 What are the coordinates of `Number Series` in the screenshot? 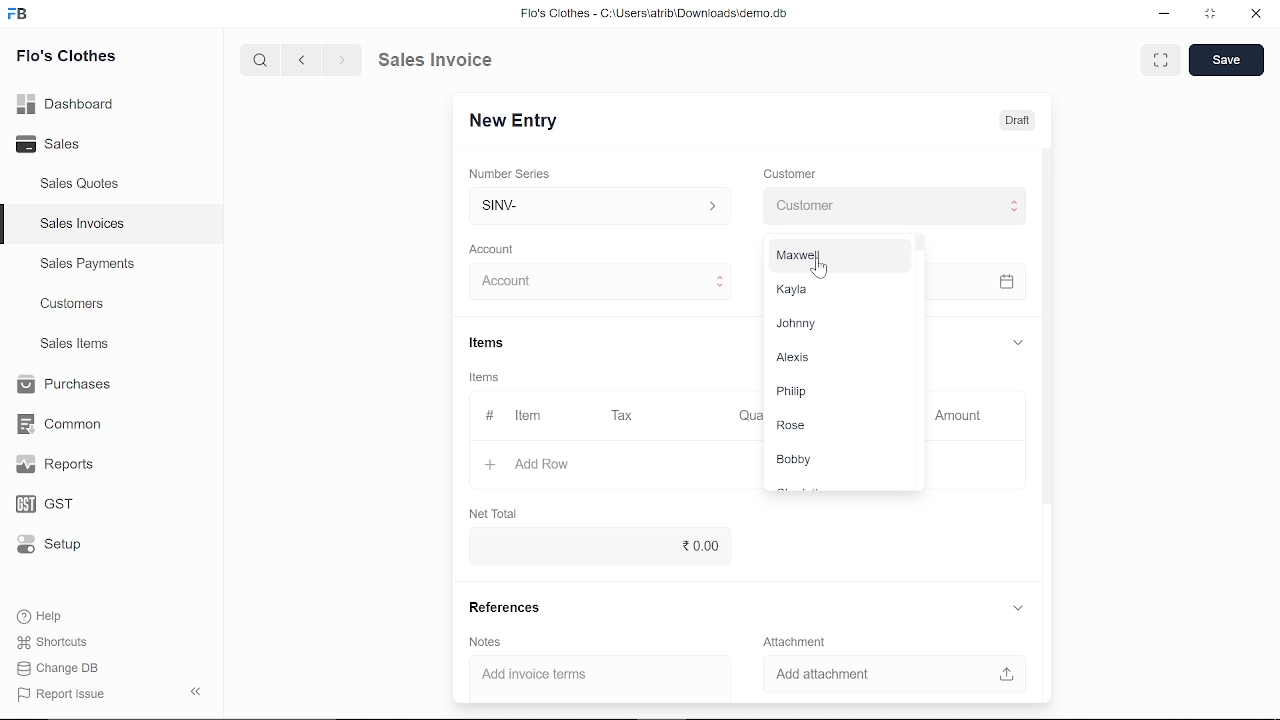 It's located at (512, 175).